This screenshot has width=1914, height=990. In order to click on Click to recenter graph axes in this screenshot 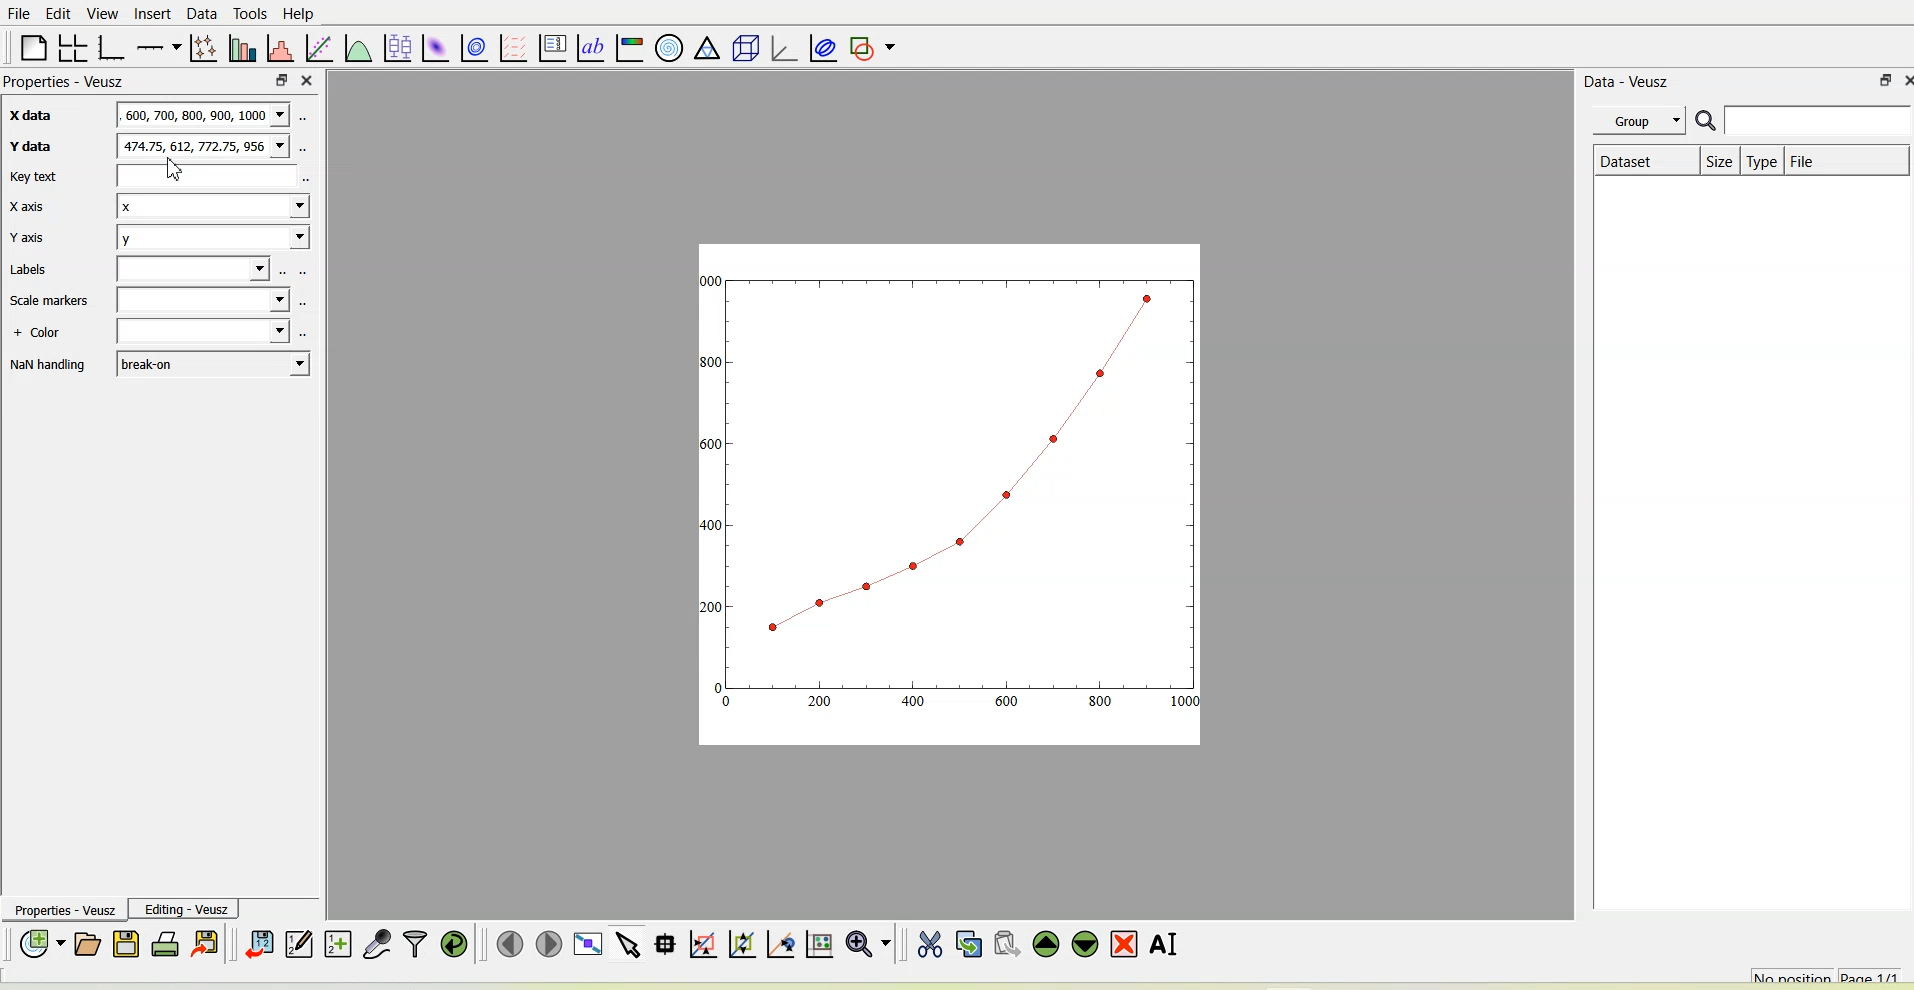, I will do `click(780, 944)`.